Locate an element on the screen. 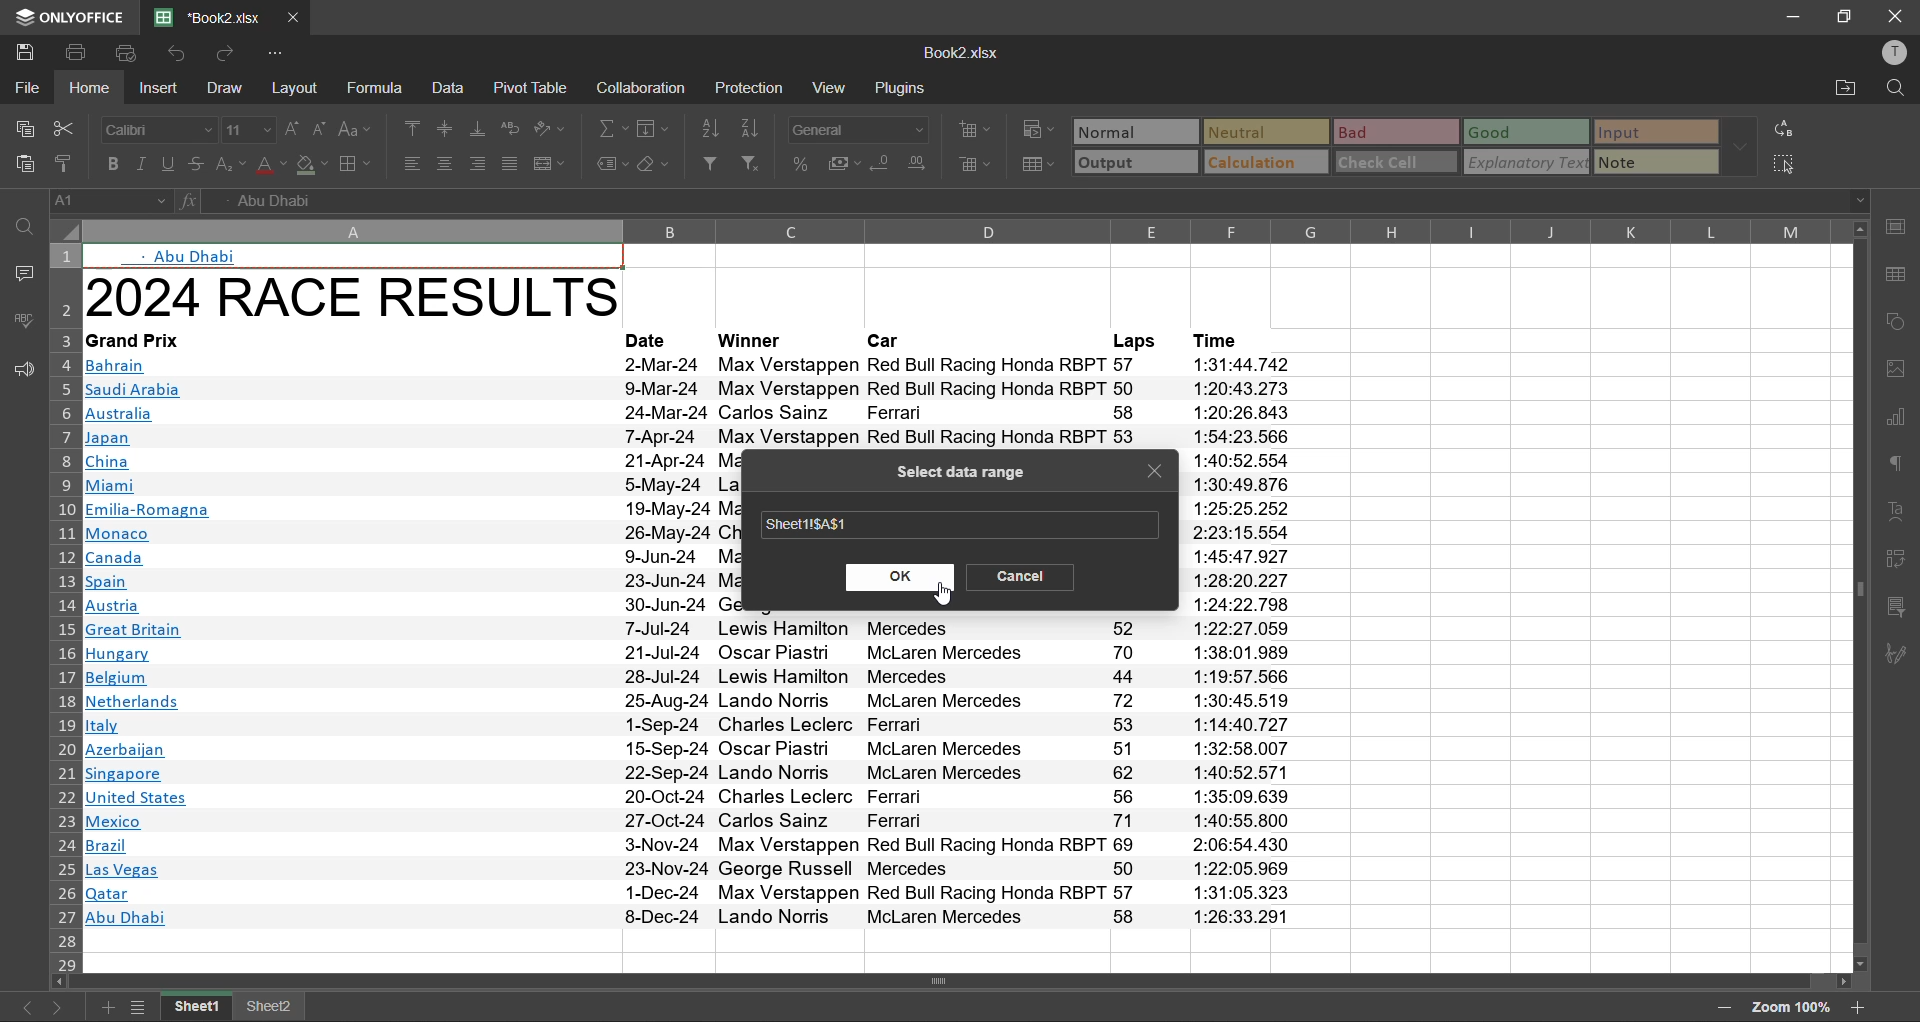 The image size is (1920, 1022). pivot table is located at coordinates (1896, 559).